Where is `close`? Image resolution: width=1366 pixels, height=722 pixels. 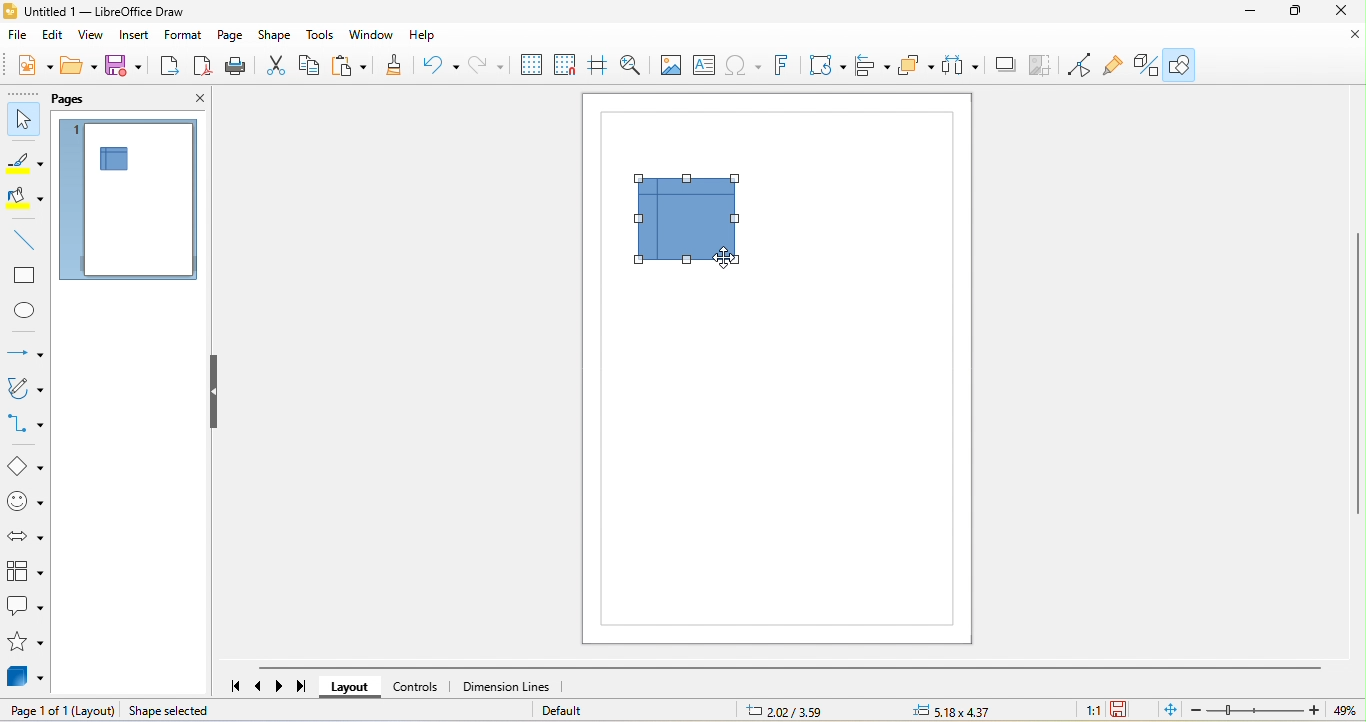
close is located at coordinates (1340, 43).